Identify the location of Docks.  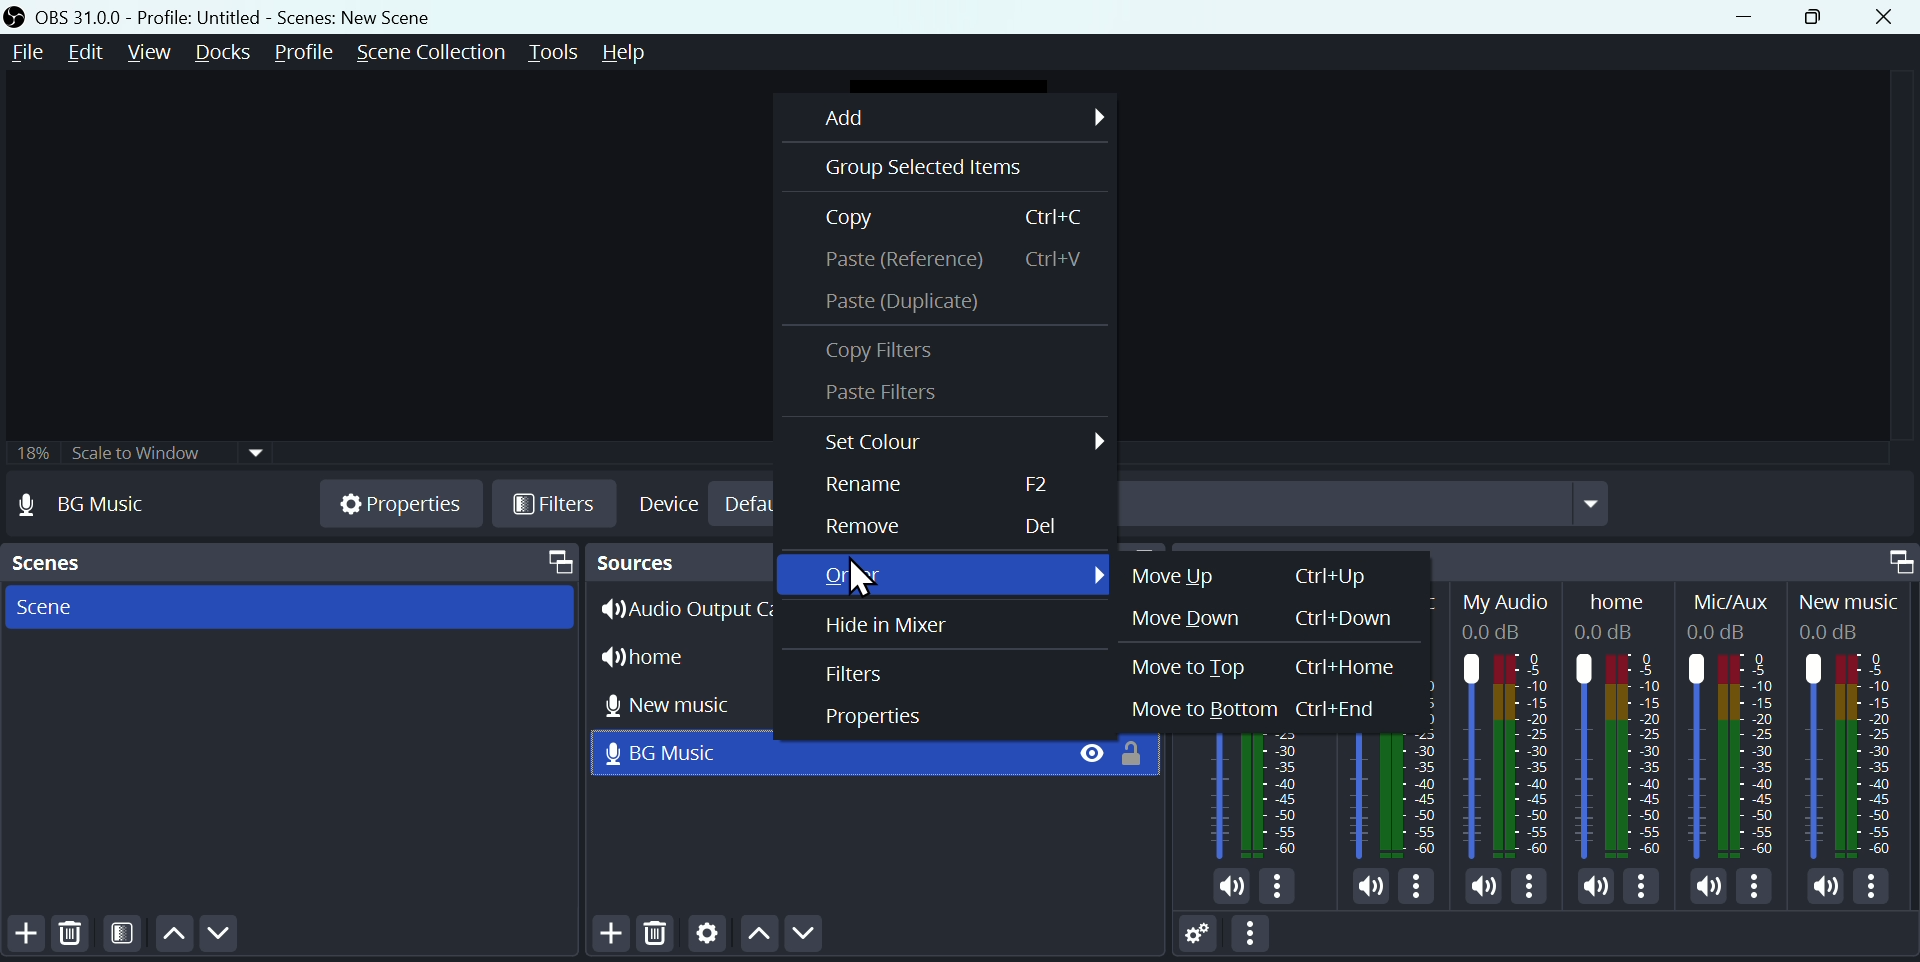
(220, 53).